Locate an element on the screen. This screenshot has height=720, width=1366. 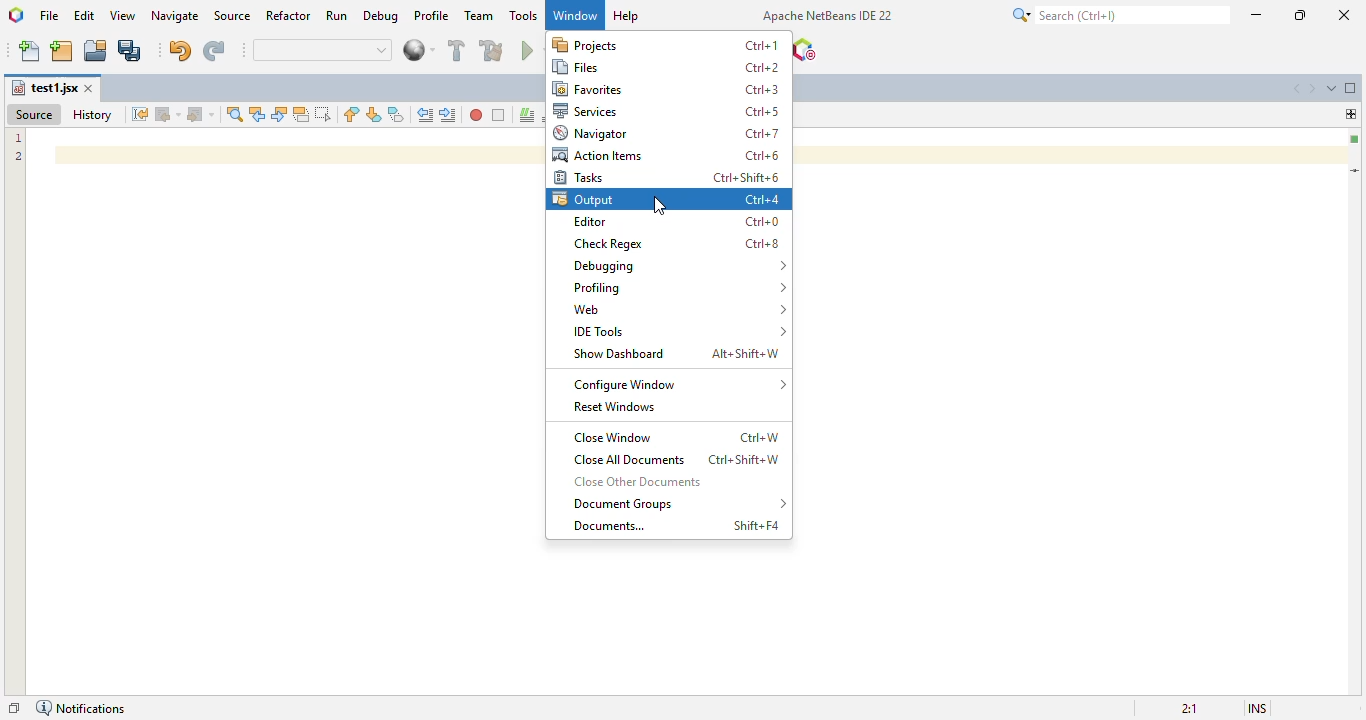
tasks Ctrl + Shift + 6 is located at coordinates (668, 177).